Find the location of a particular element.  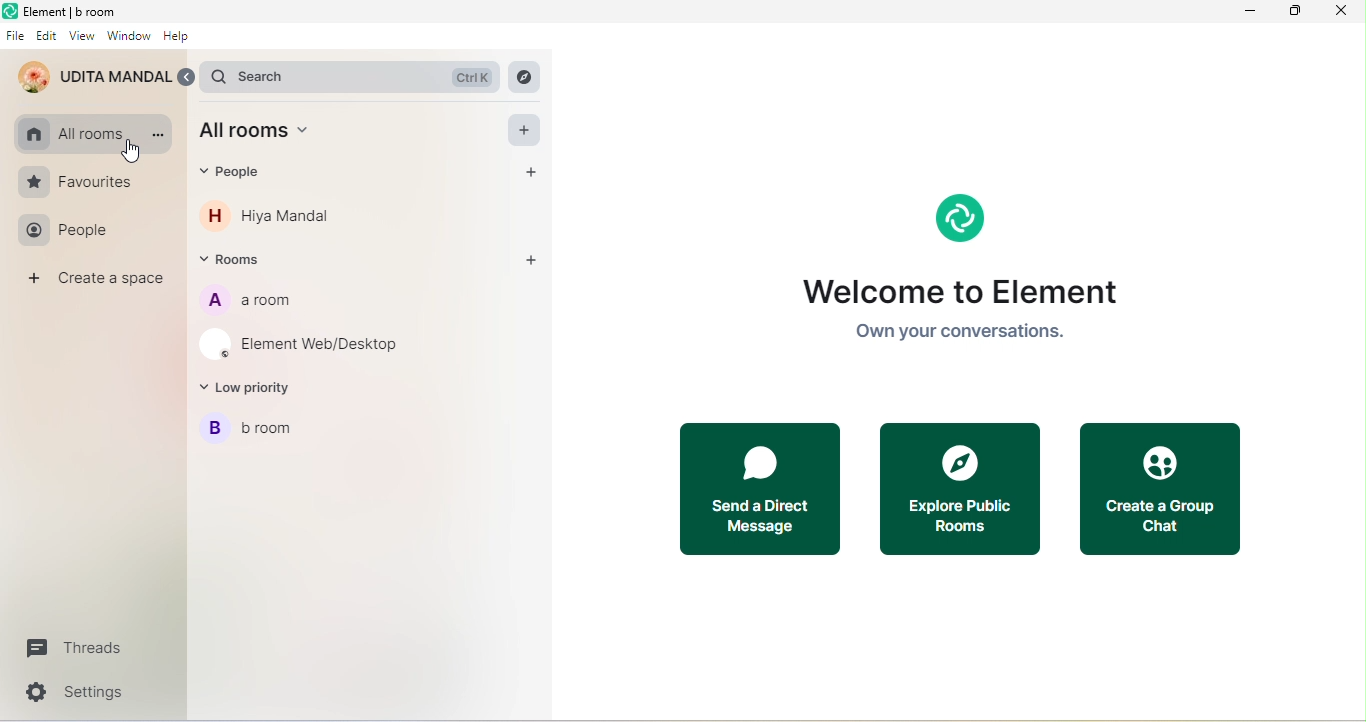

explore public rooms is located at coordinates (962, 487).